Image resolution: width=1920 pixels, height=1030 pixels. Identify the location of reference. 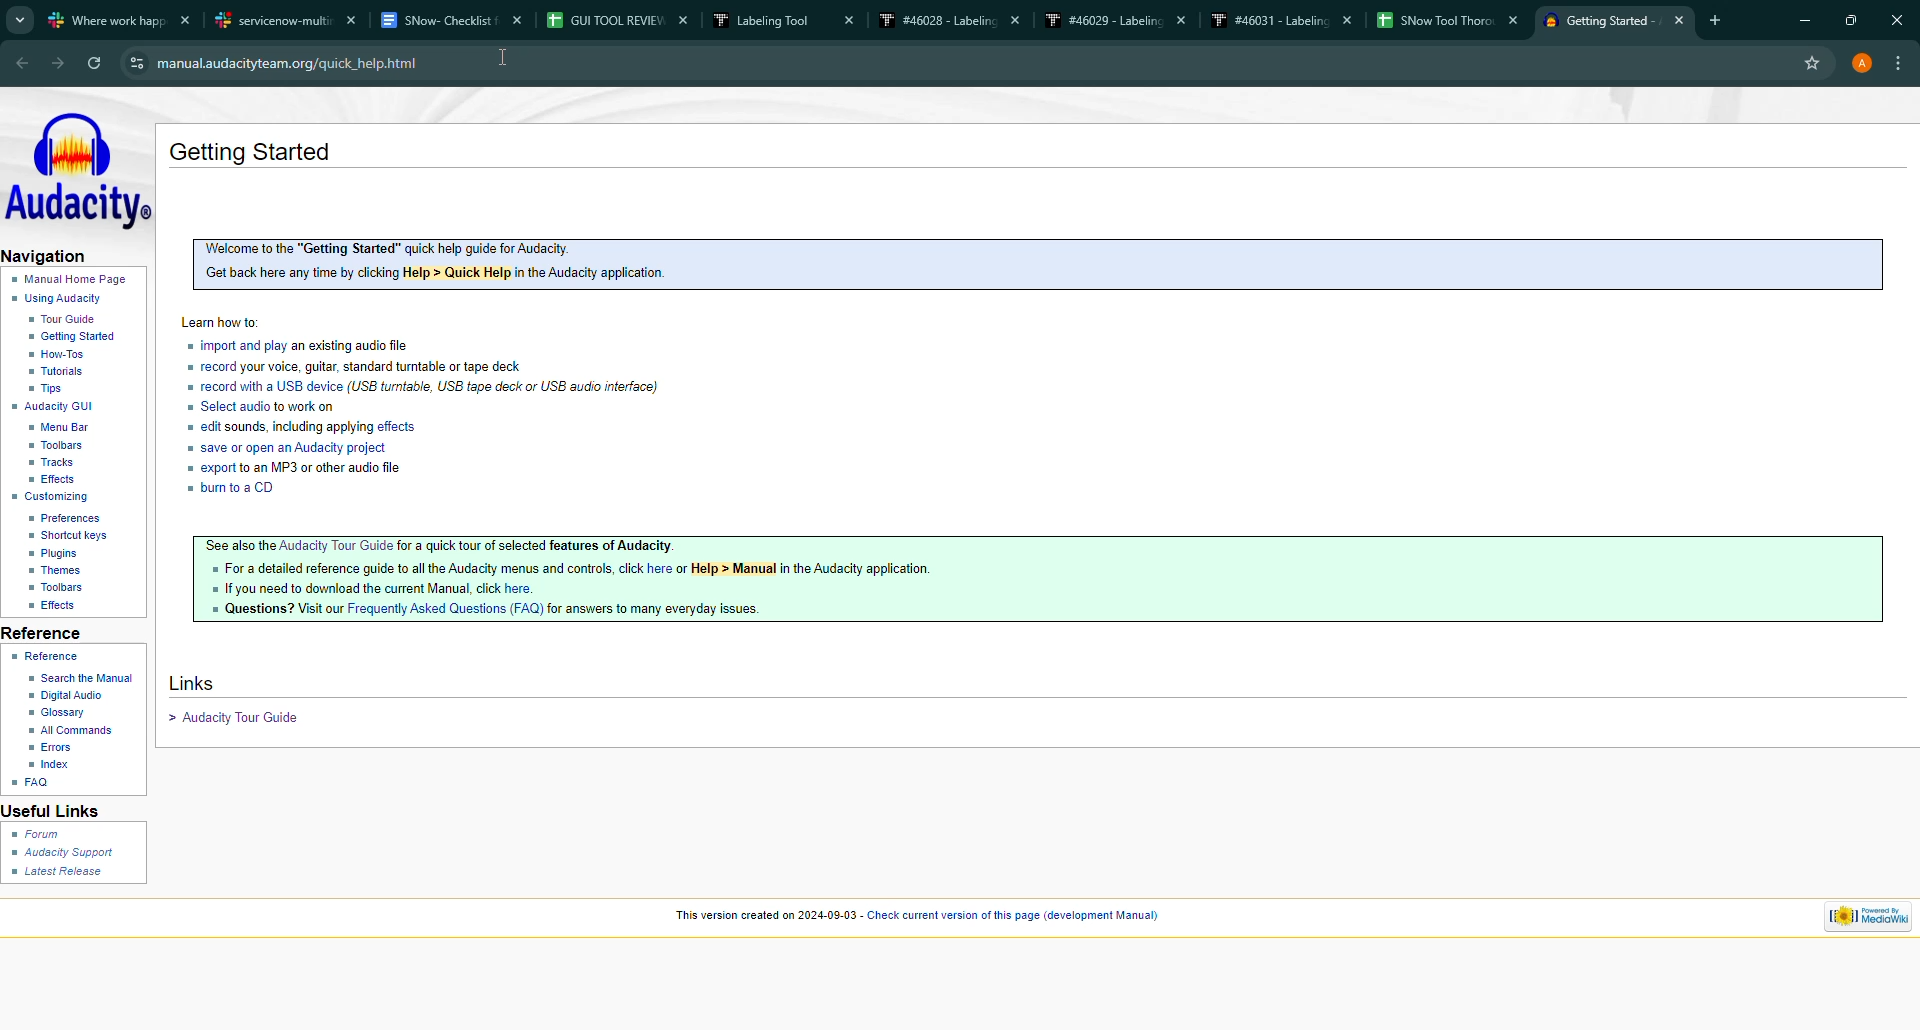
(44, 633).